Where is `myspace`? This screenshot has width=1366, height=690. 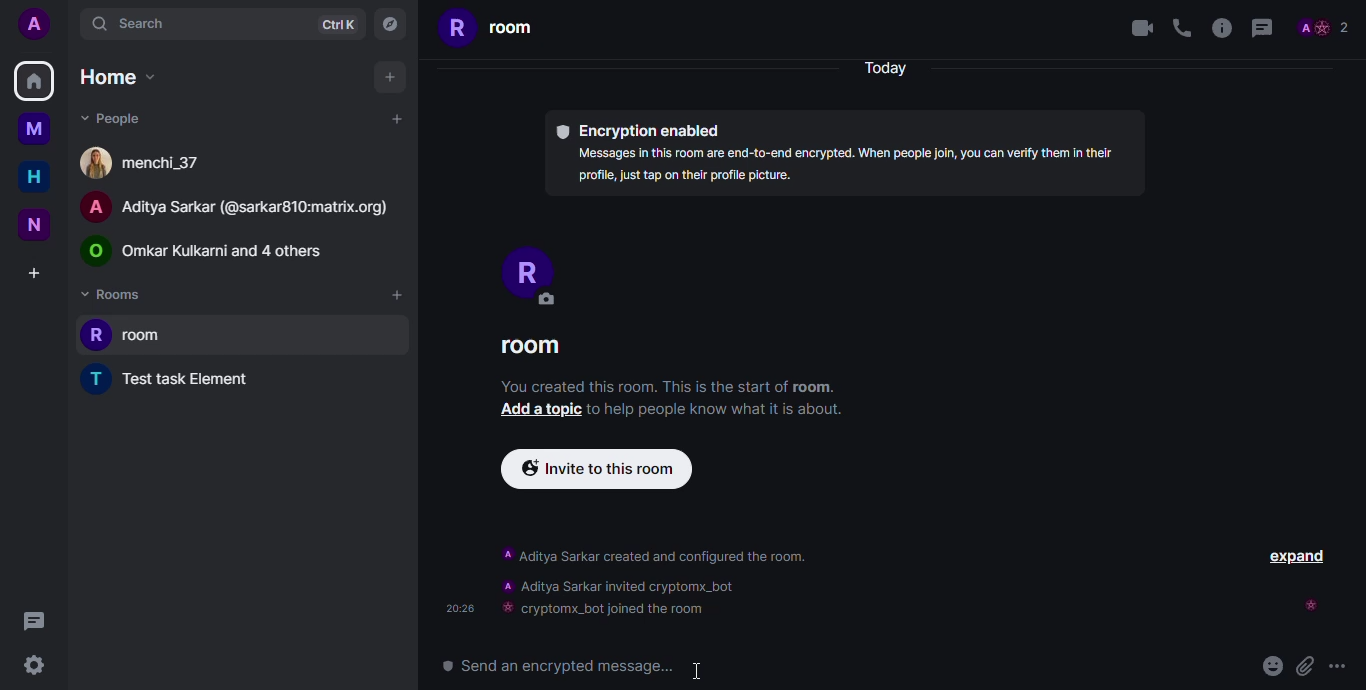 myspace is located at coordinates (37, 128).